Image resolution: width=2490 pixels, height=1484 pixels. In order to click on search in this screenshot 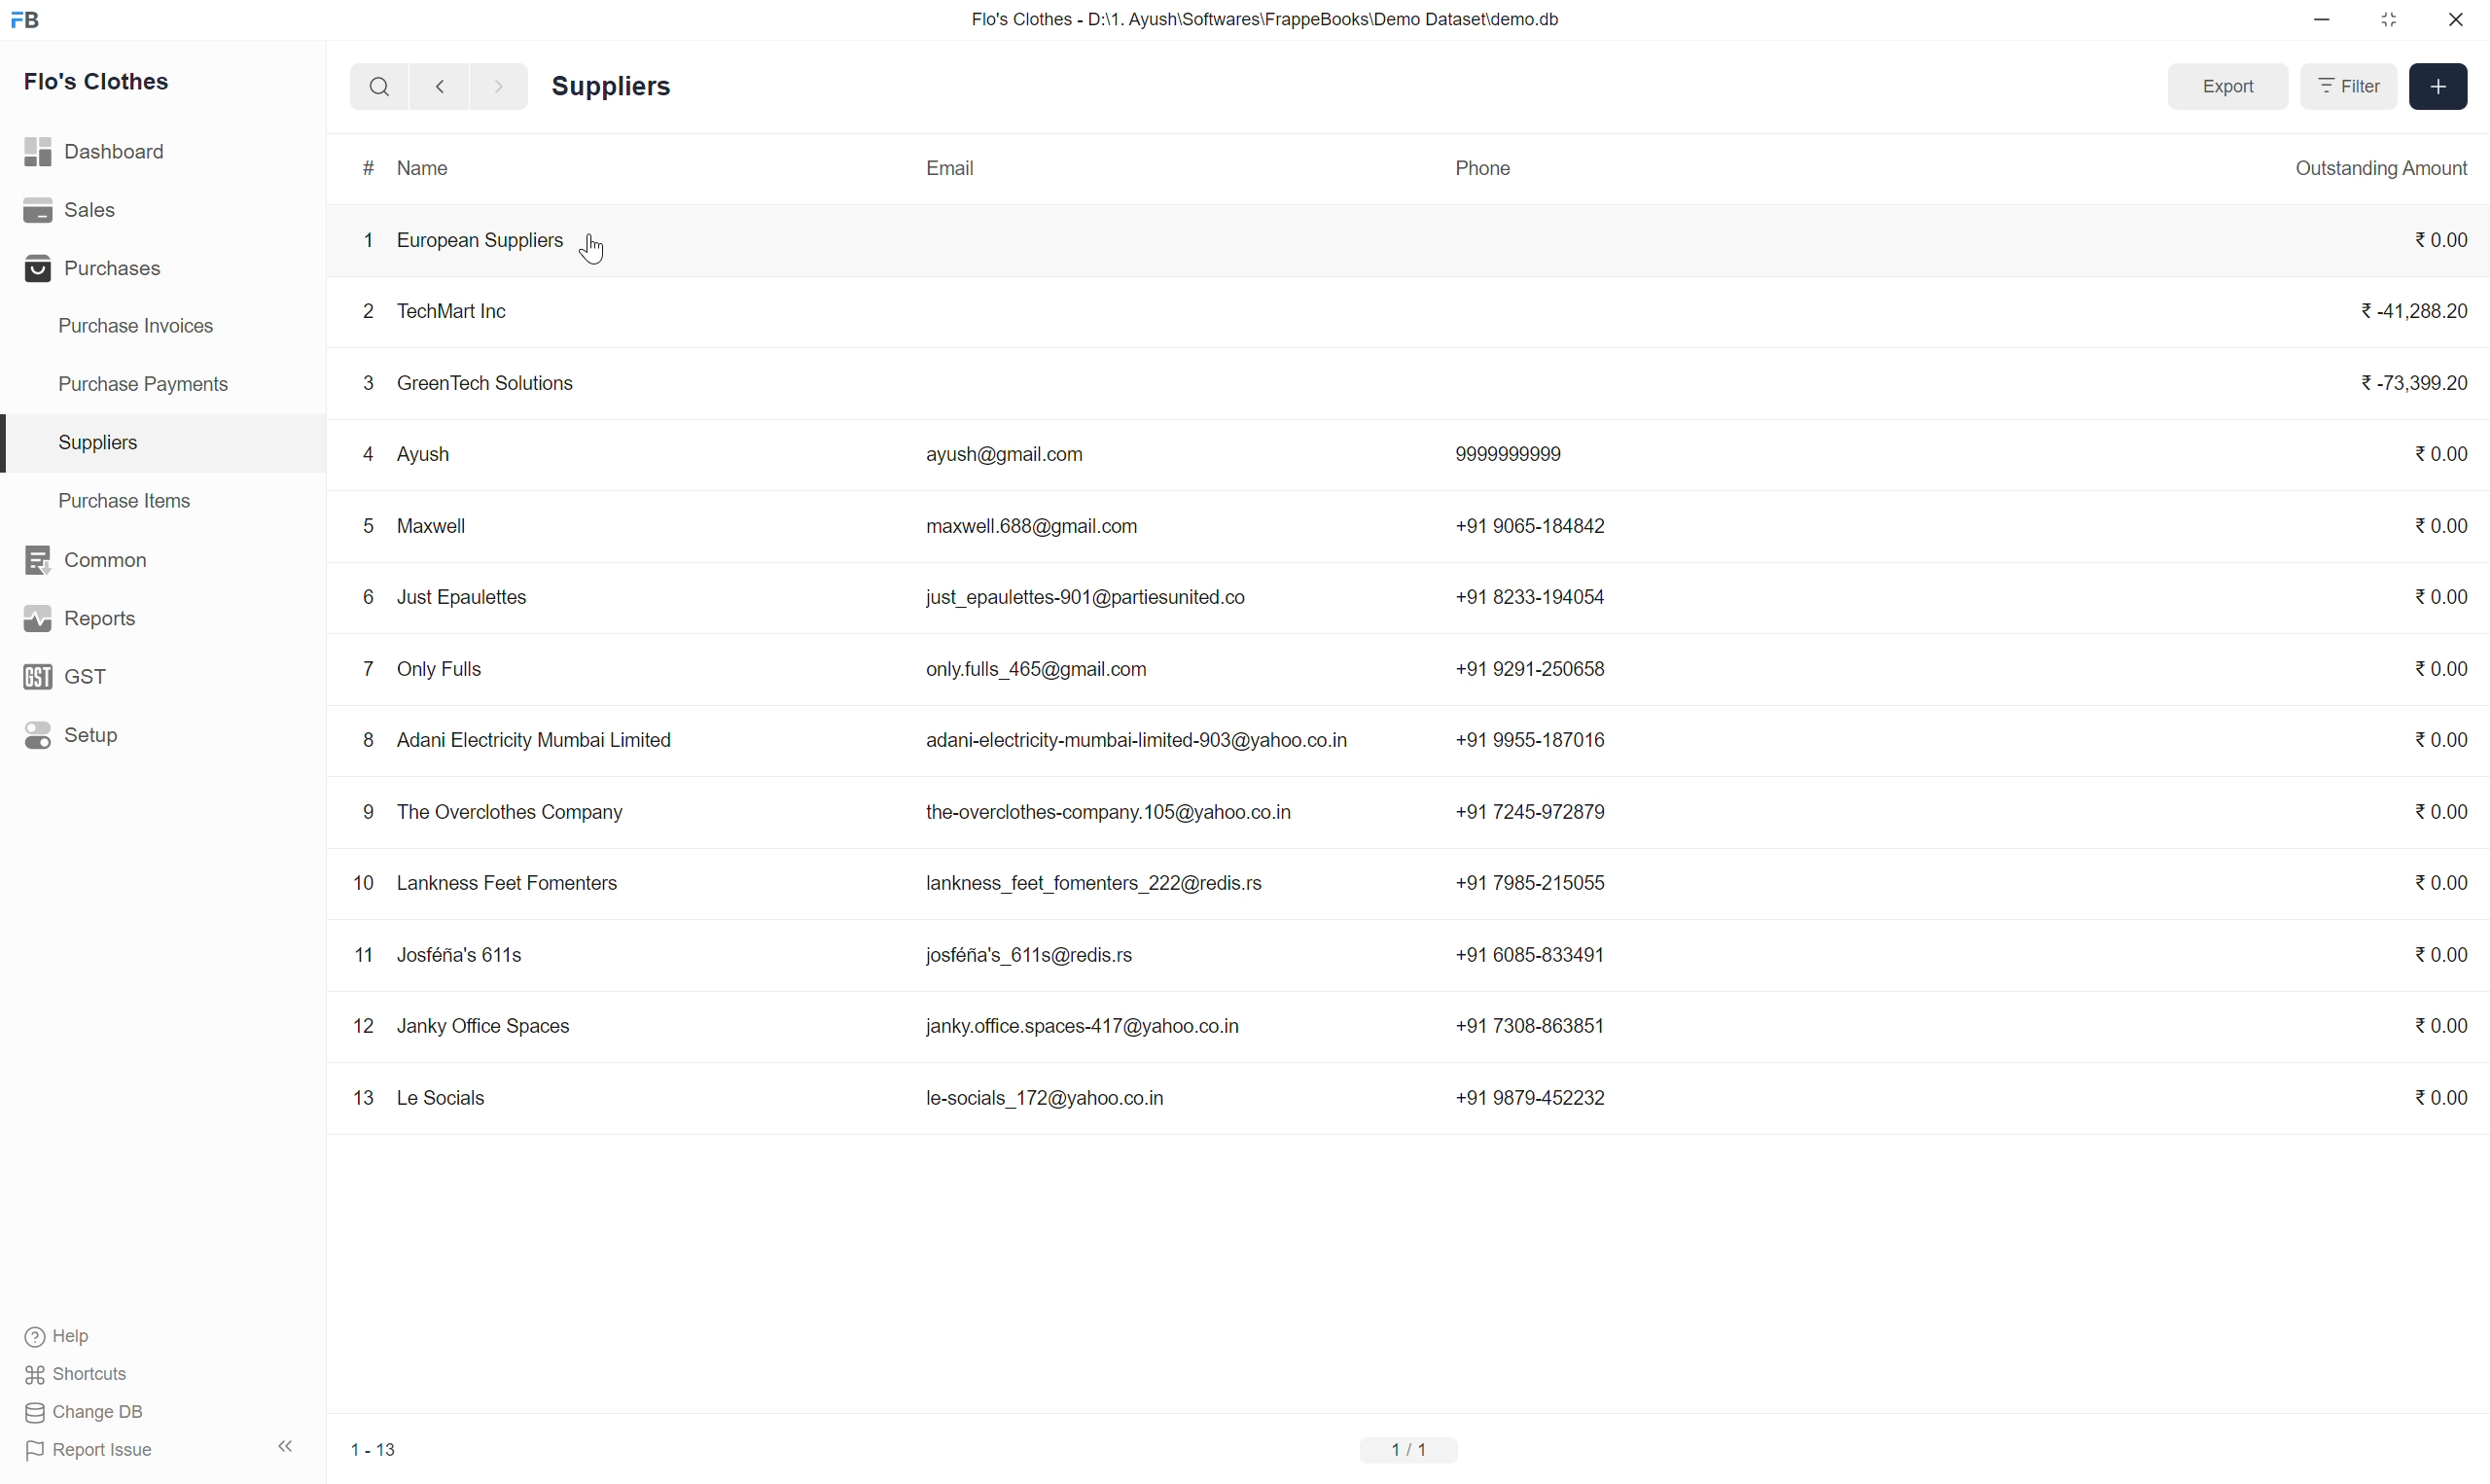, I will do `click(371, 85)`.